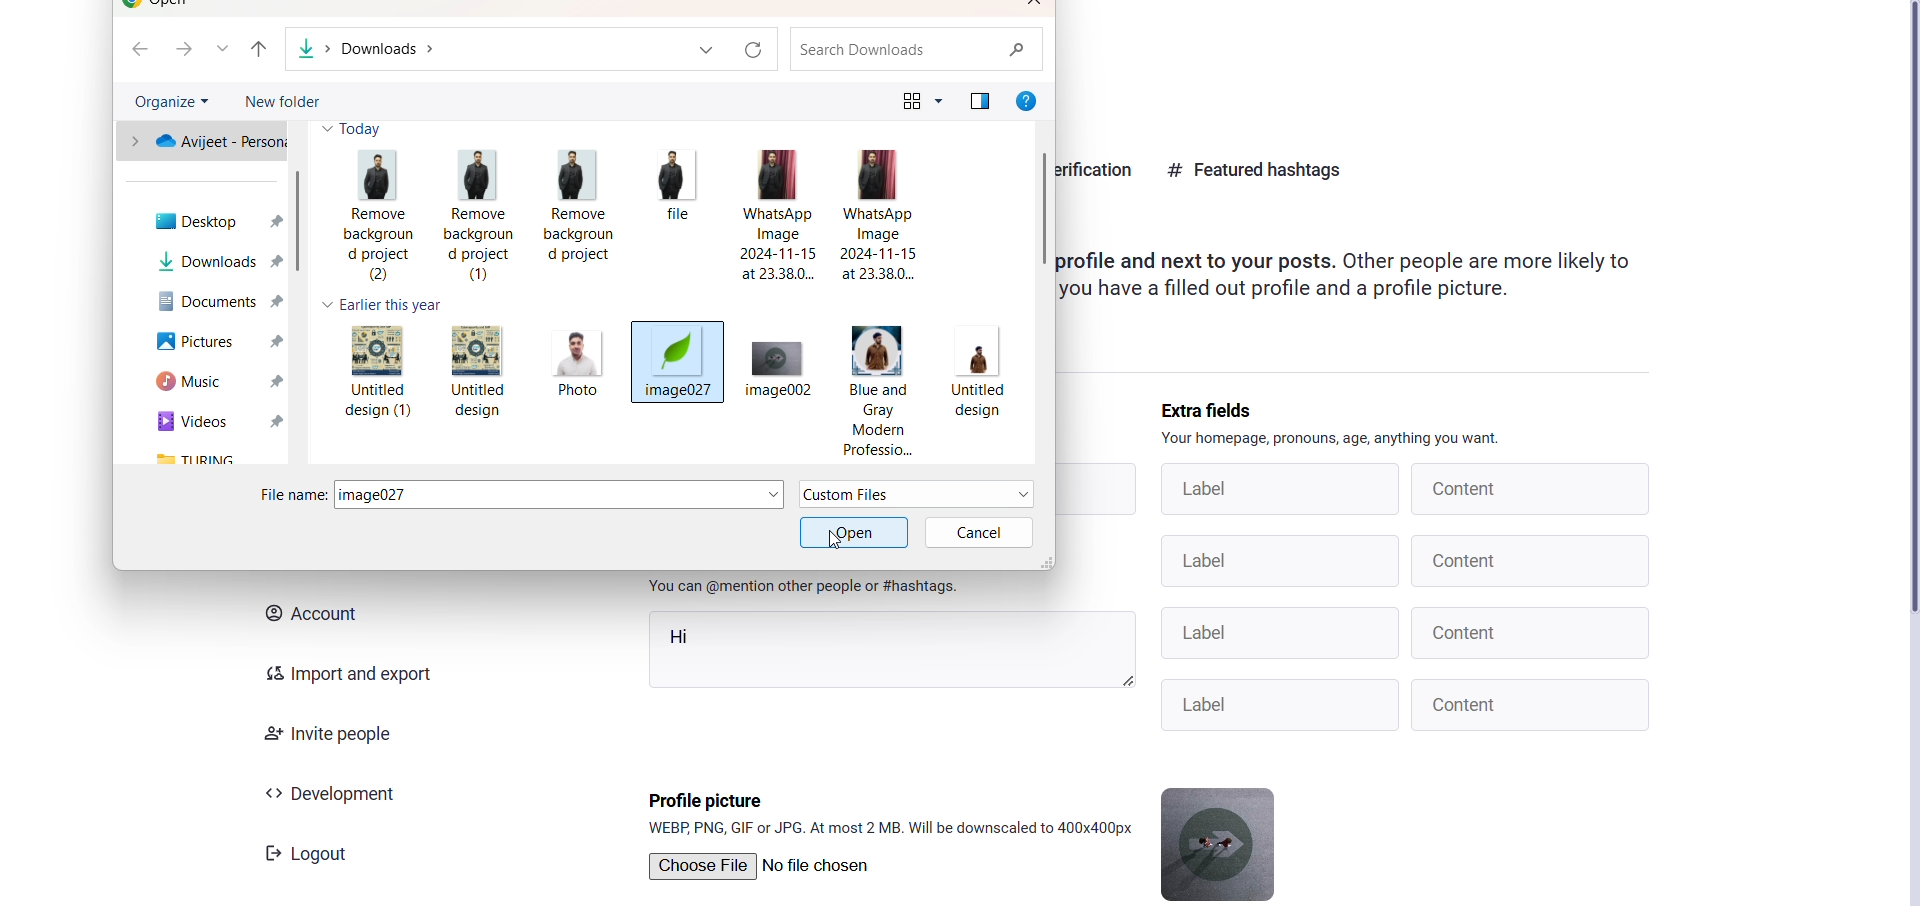 The width and height of the screenshot is (1920, 906). Describe the element at coordinates (881, 215) in the screenshot. I see `WhatsApp Image2024-11-15 at 23.38.0...` at that location.